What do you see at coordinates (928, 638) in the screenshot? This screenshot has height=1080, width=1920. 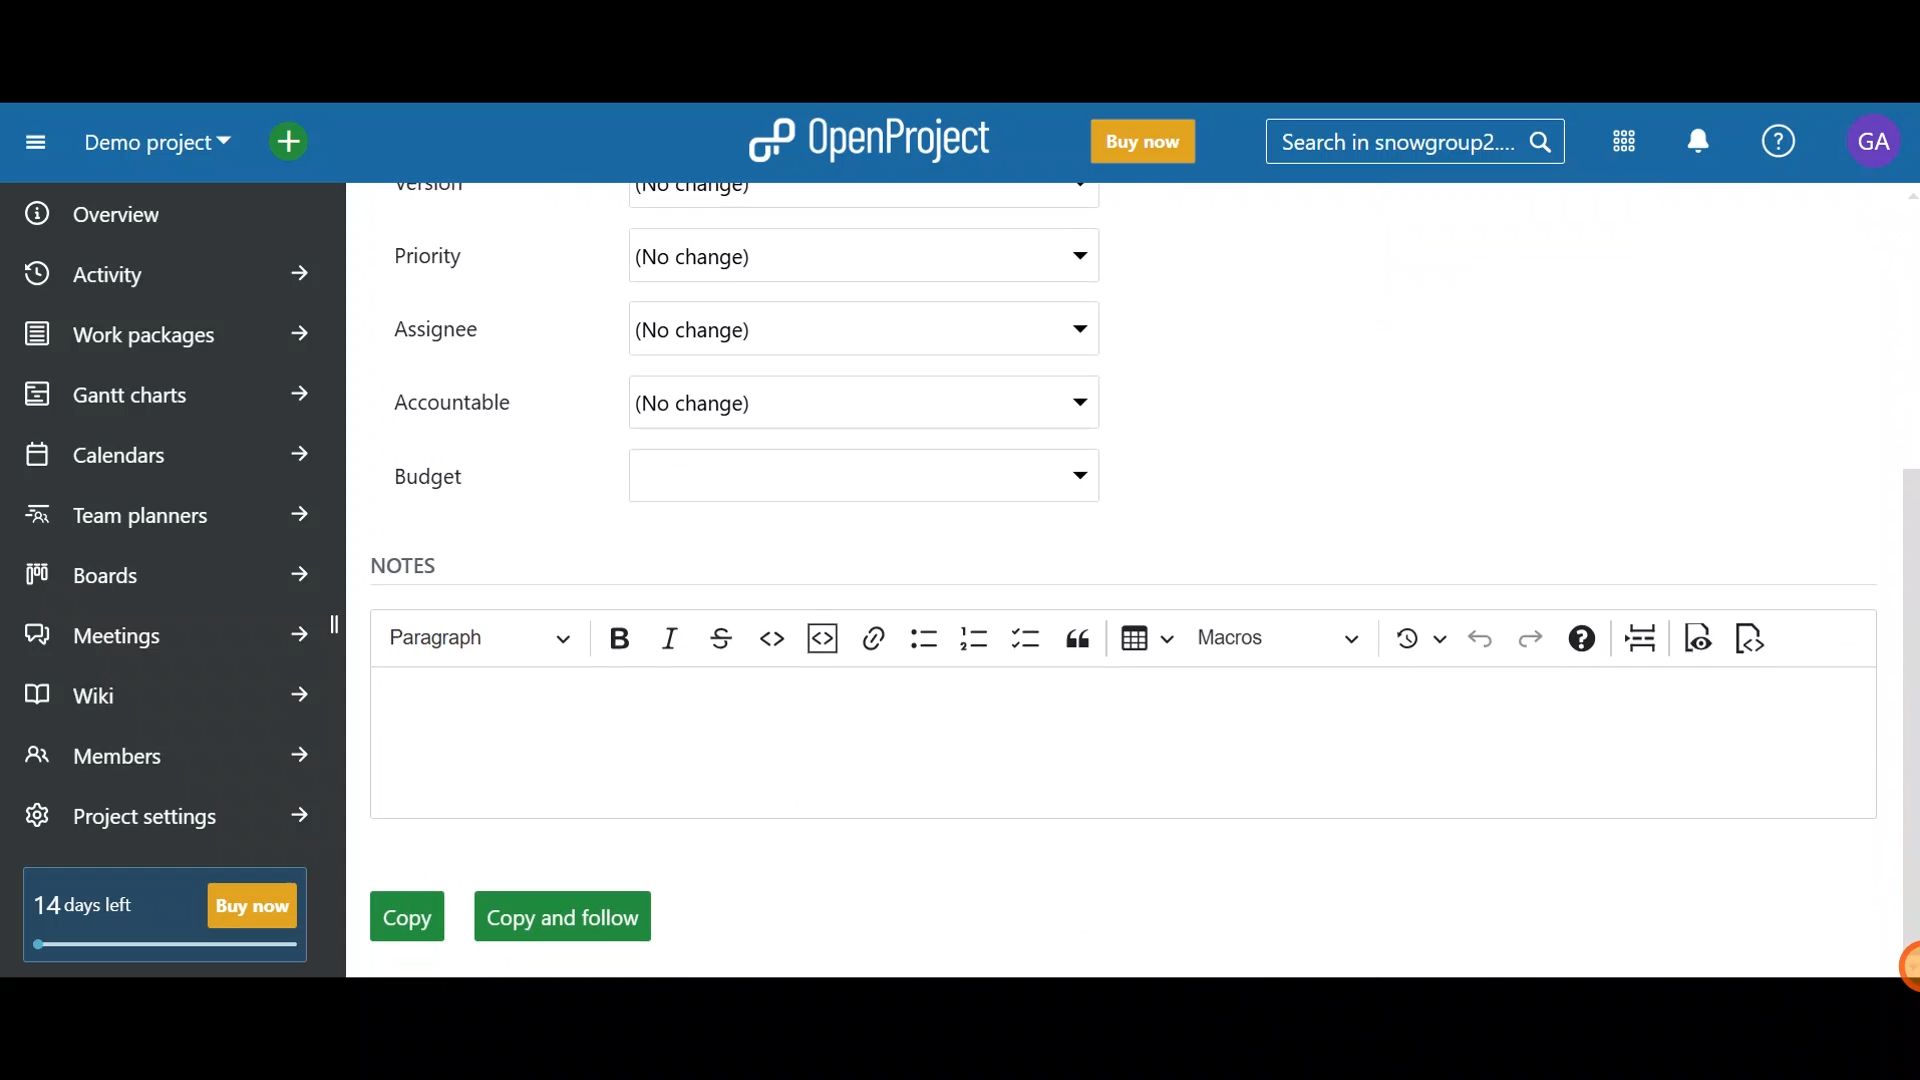 I see `Bulleted list` at bounding box center [928, 638].